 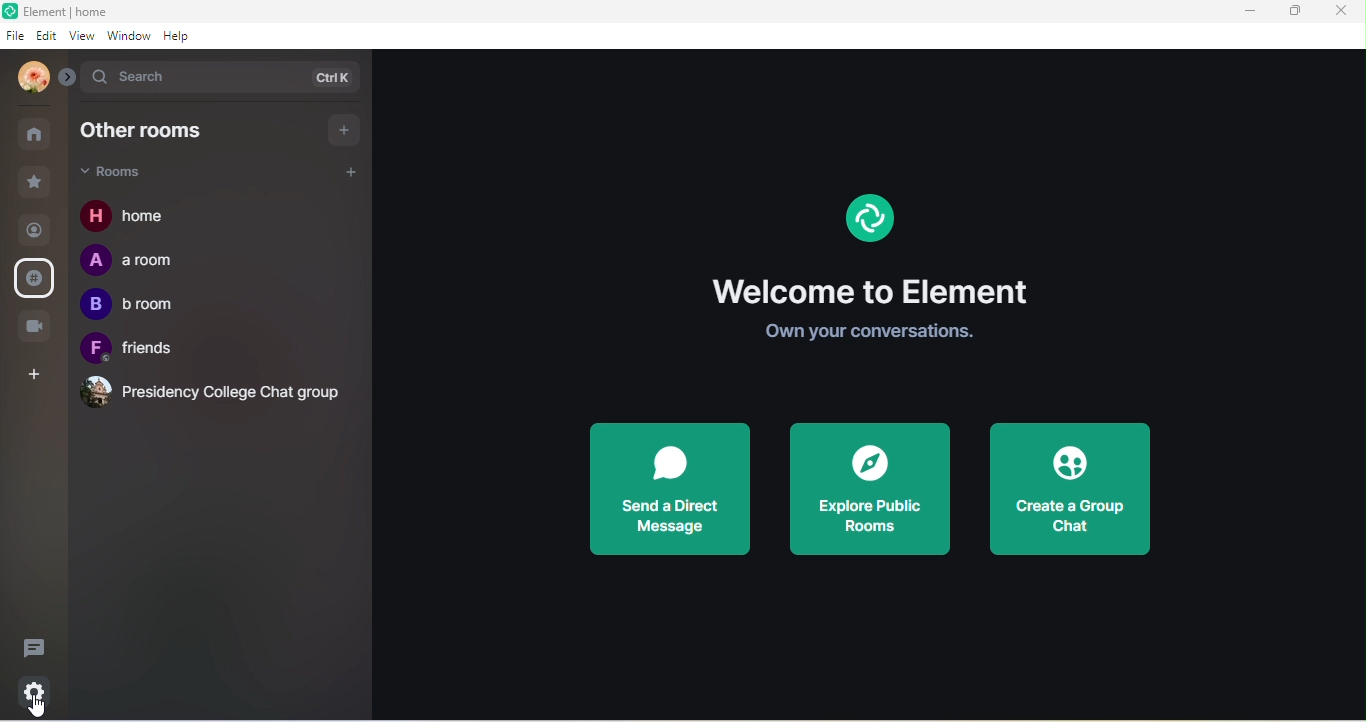 I want to click on send a direct message, so click(x=668, y=490).